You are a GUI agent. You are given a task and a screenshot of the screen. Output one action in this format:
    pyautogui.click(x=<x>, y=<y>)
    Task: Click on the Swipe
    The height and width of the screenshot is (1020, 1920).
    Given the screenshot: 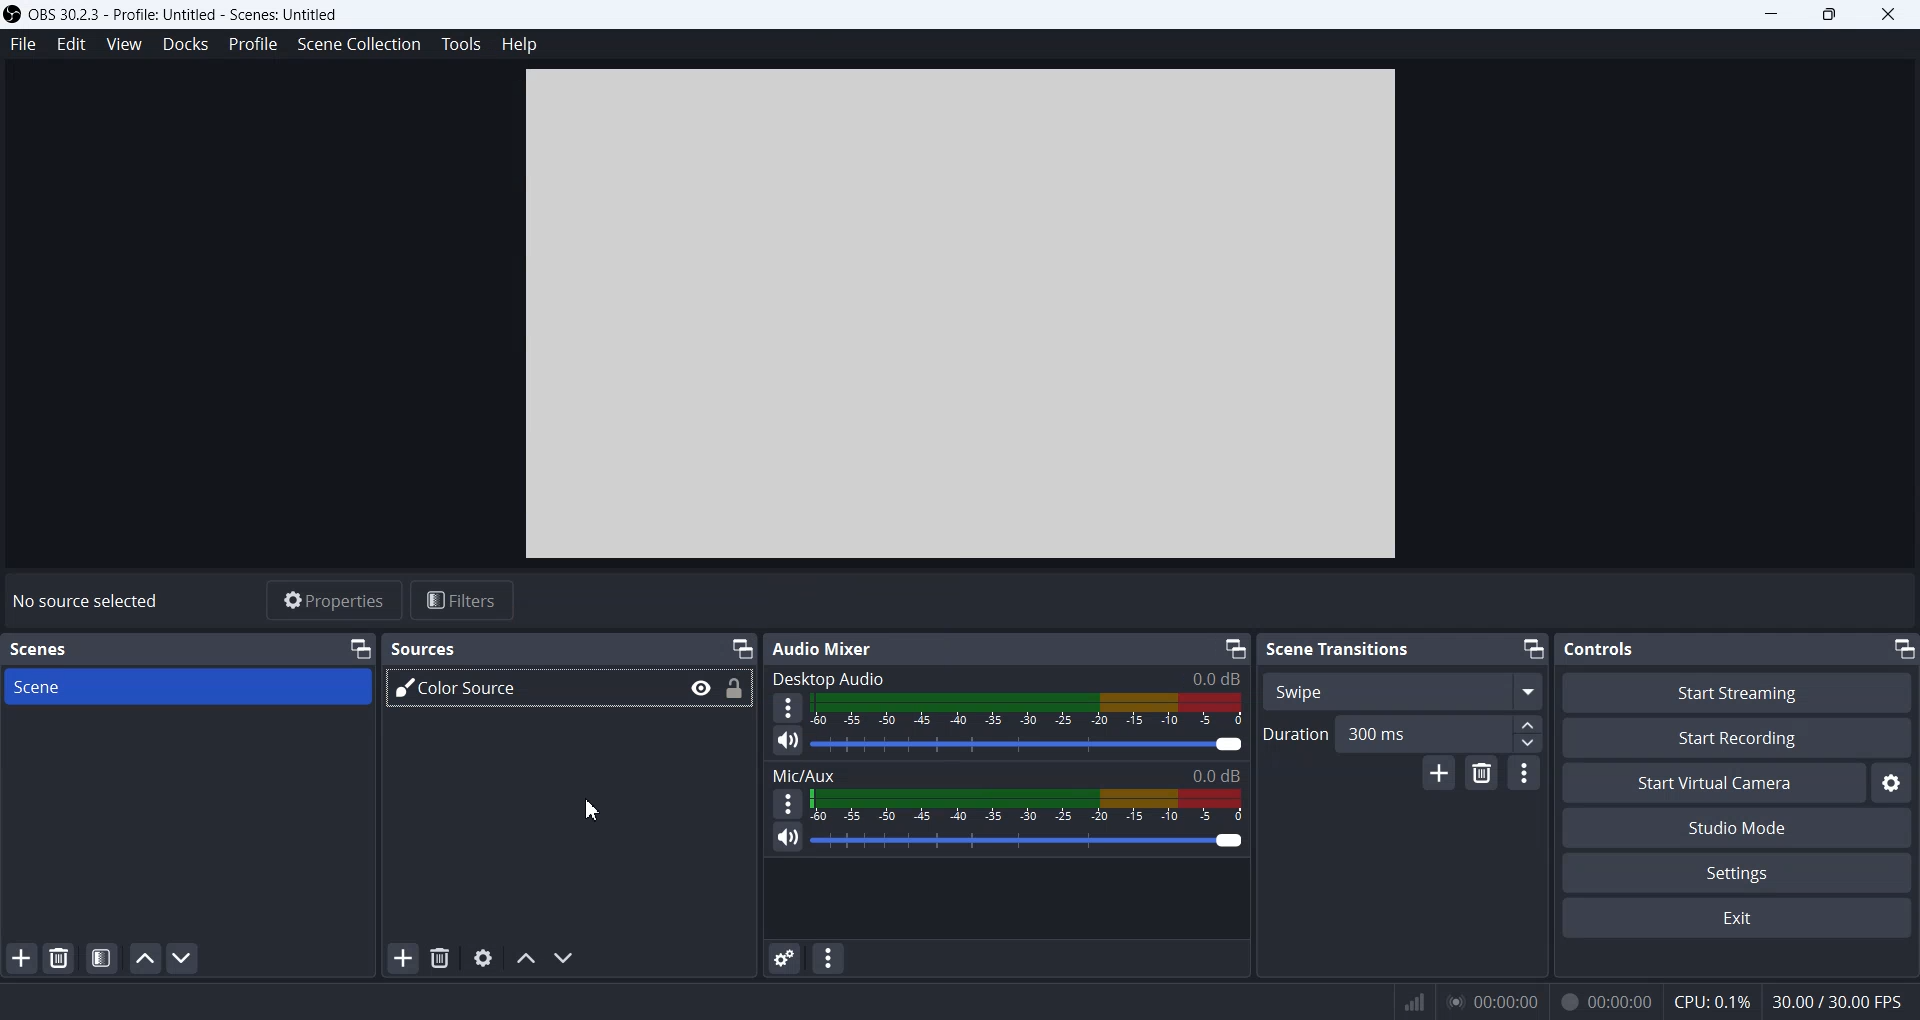 What is the action you would take?
    pyautogui.click(x=1402, y=690)
    